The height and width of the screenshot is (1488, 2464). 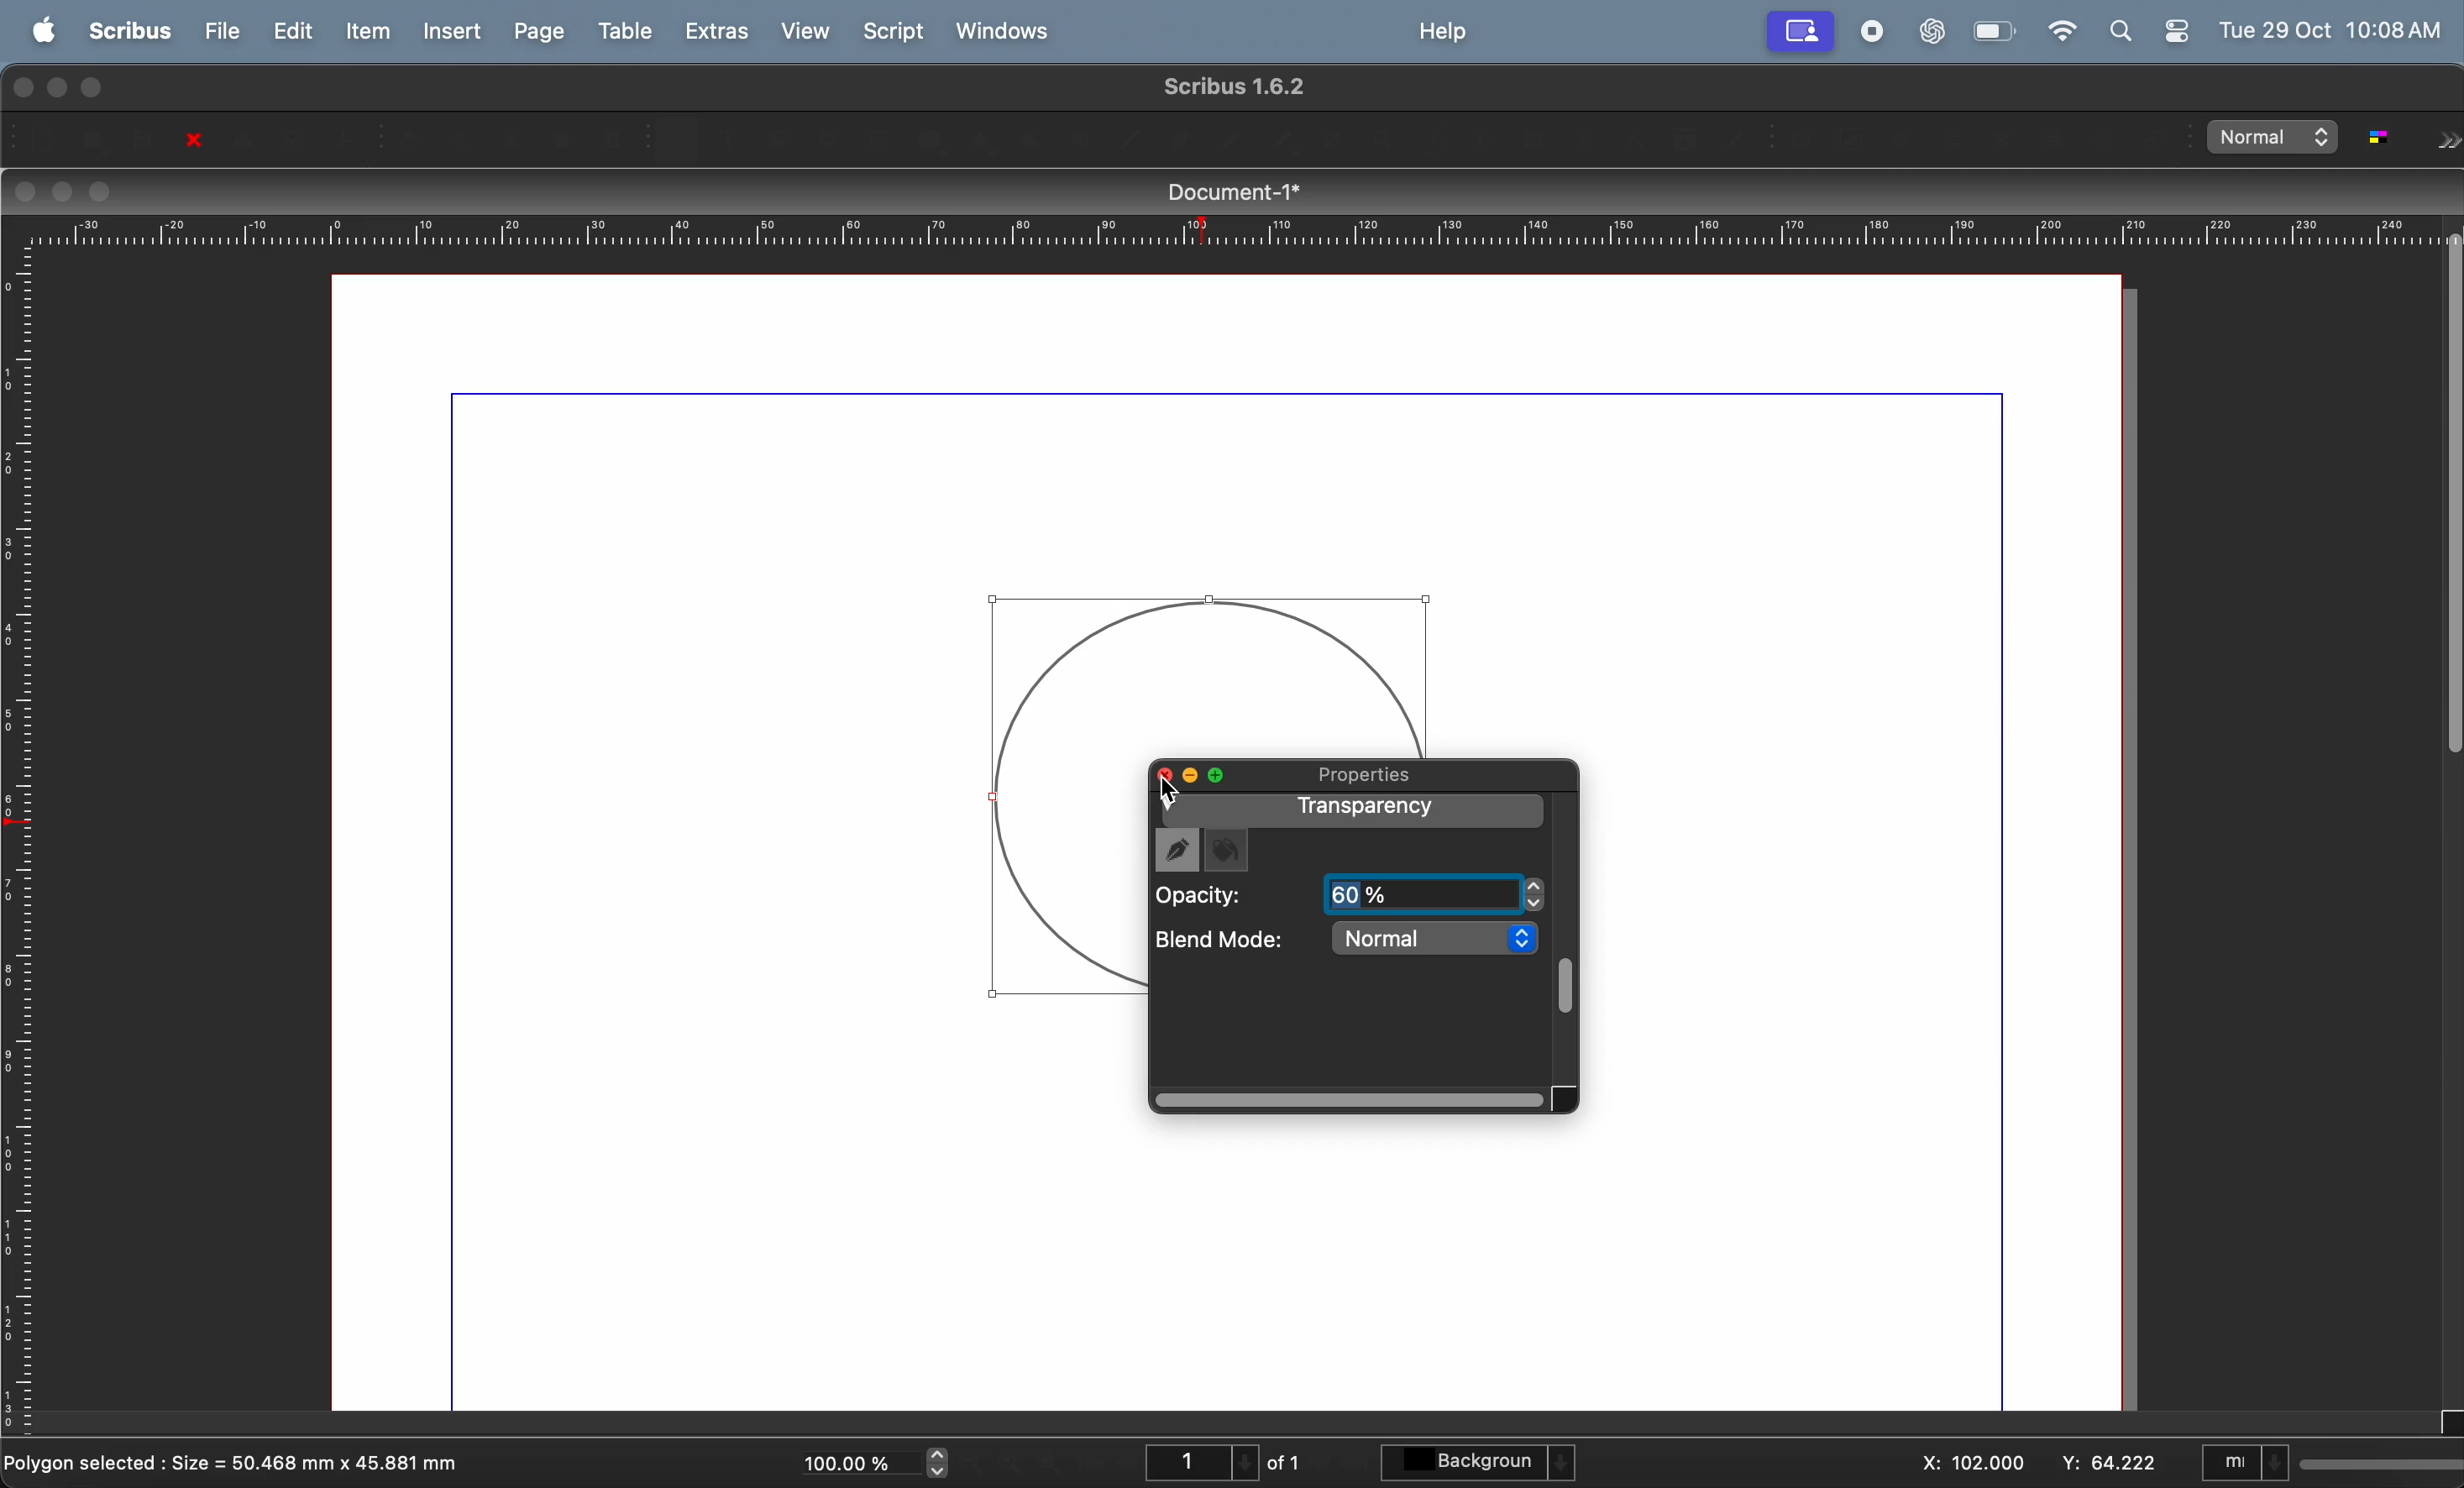 What do you see at coordinates (2449, 130) in the screenshot?
I see `Forward` at bounding box center [2449, 130].